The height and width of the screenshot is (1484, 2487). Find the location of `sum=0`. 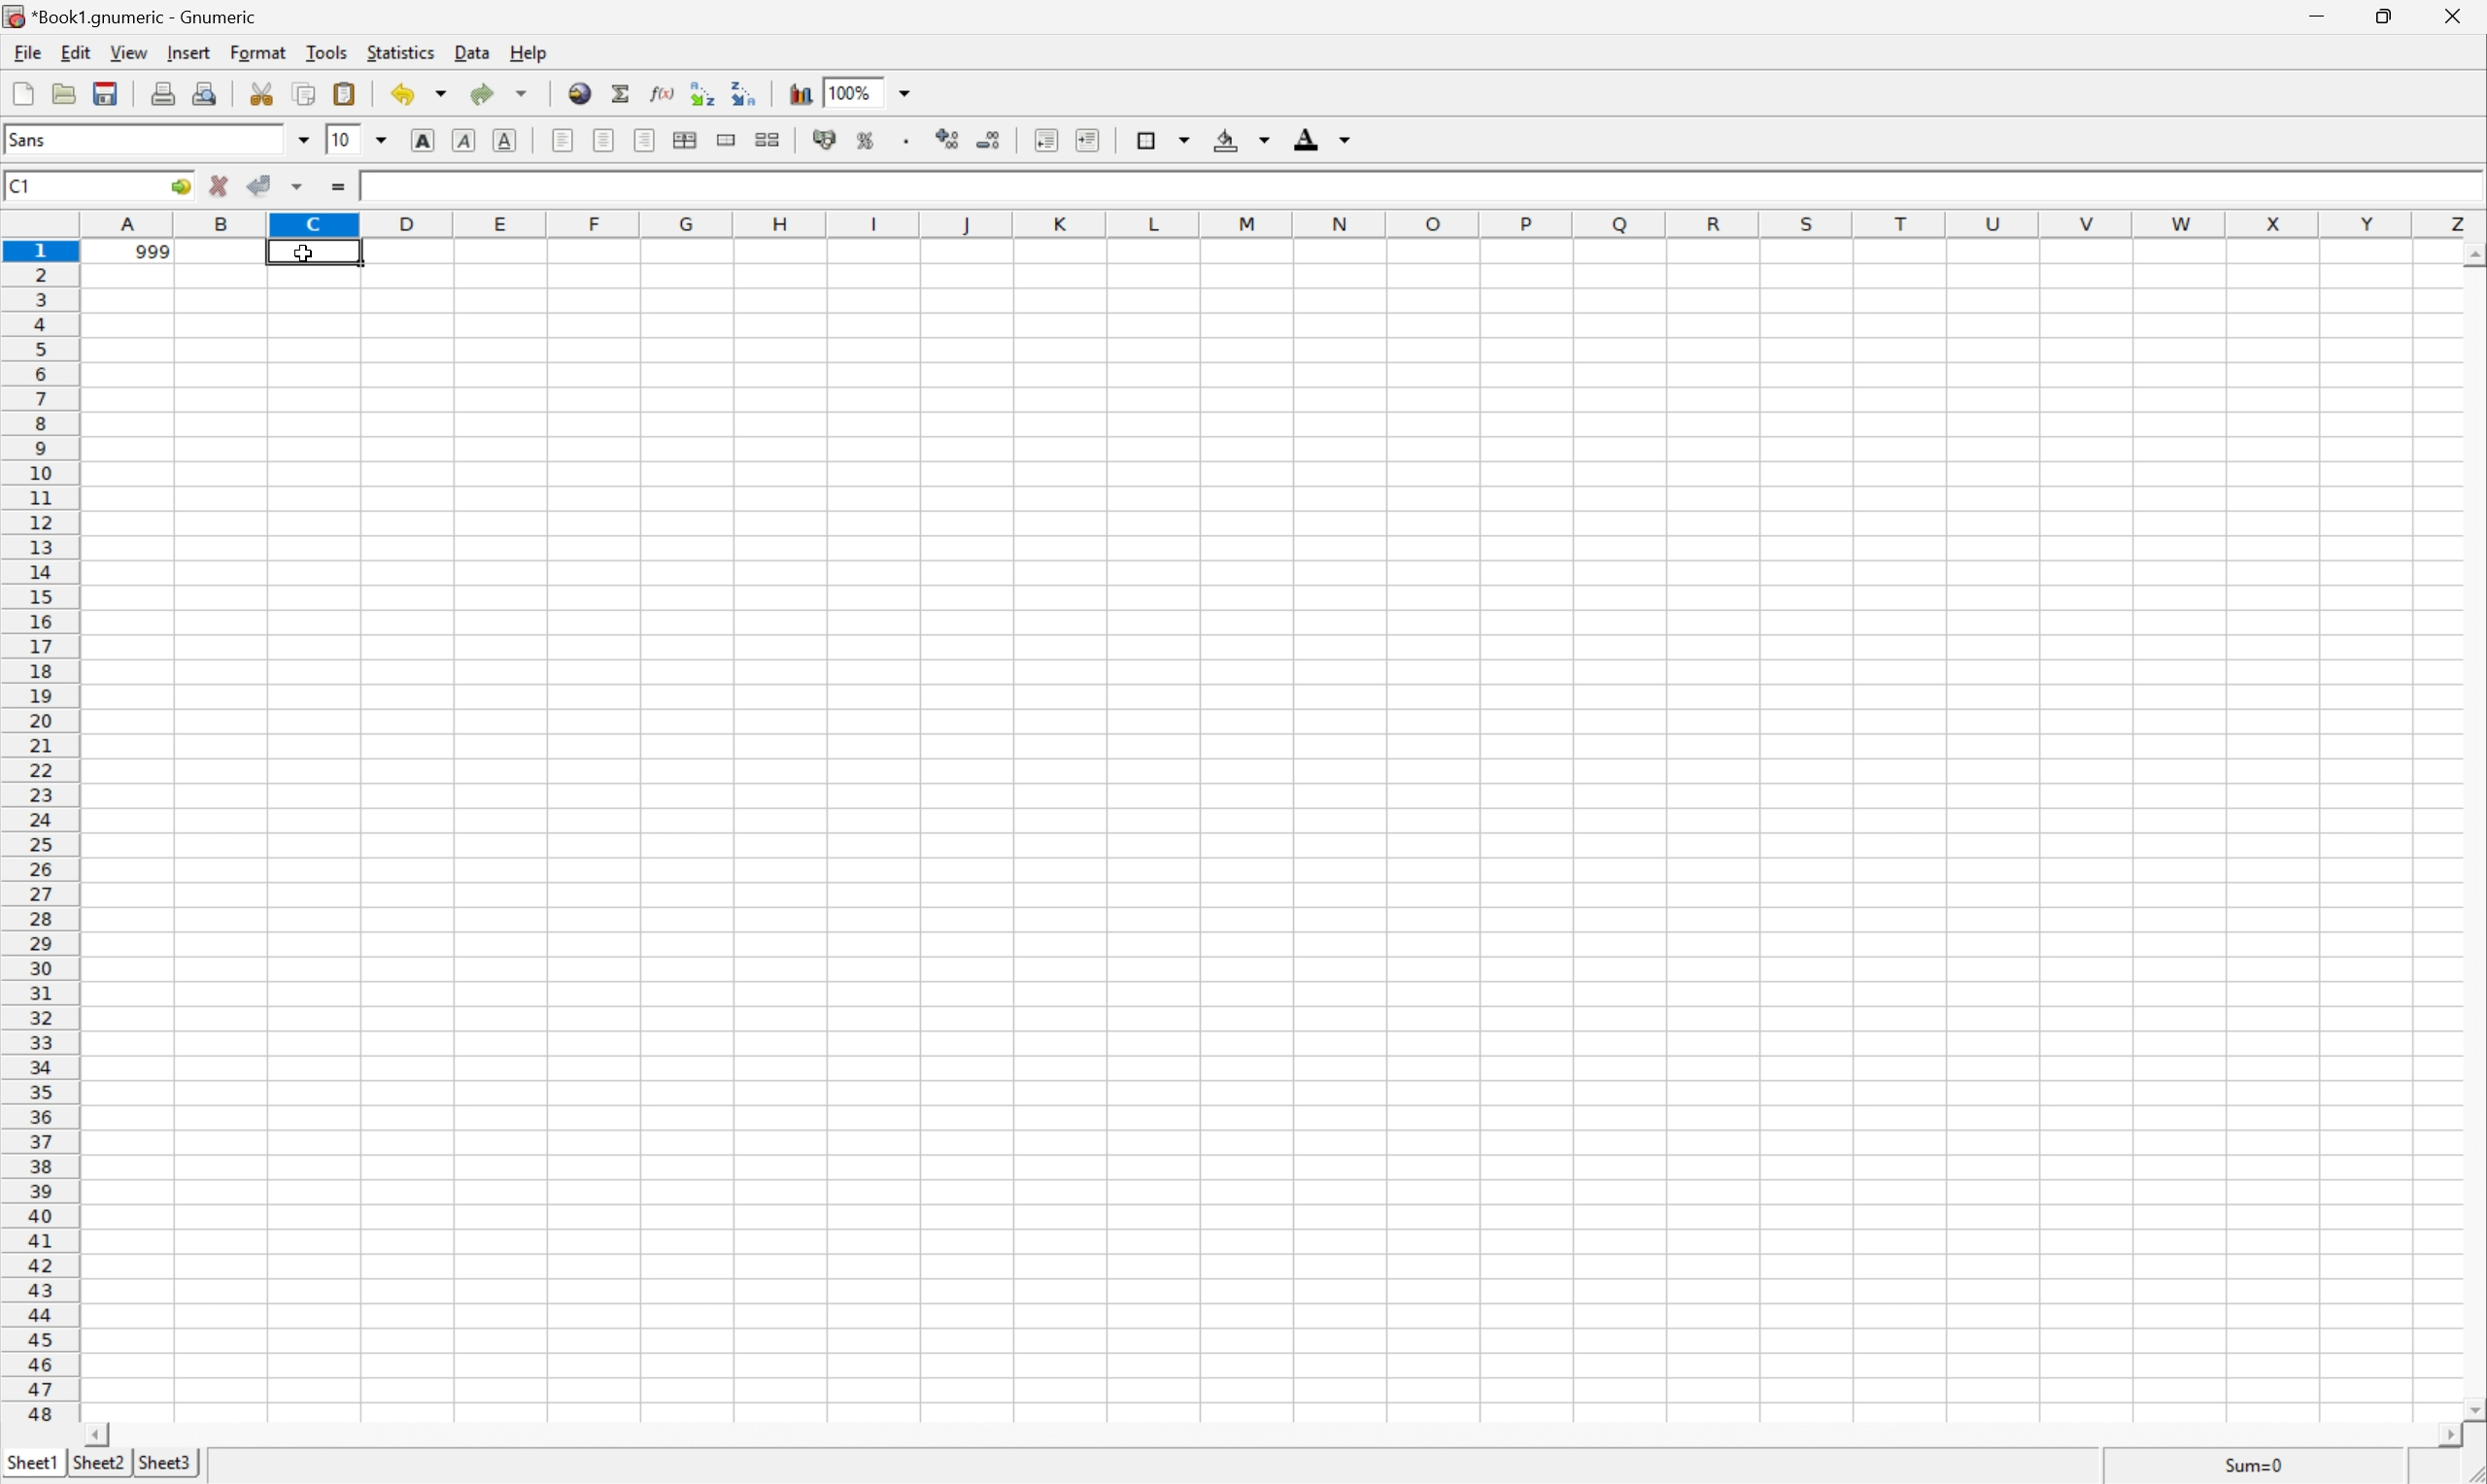

sum=0 is located at coordinates (2256, 1463).